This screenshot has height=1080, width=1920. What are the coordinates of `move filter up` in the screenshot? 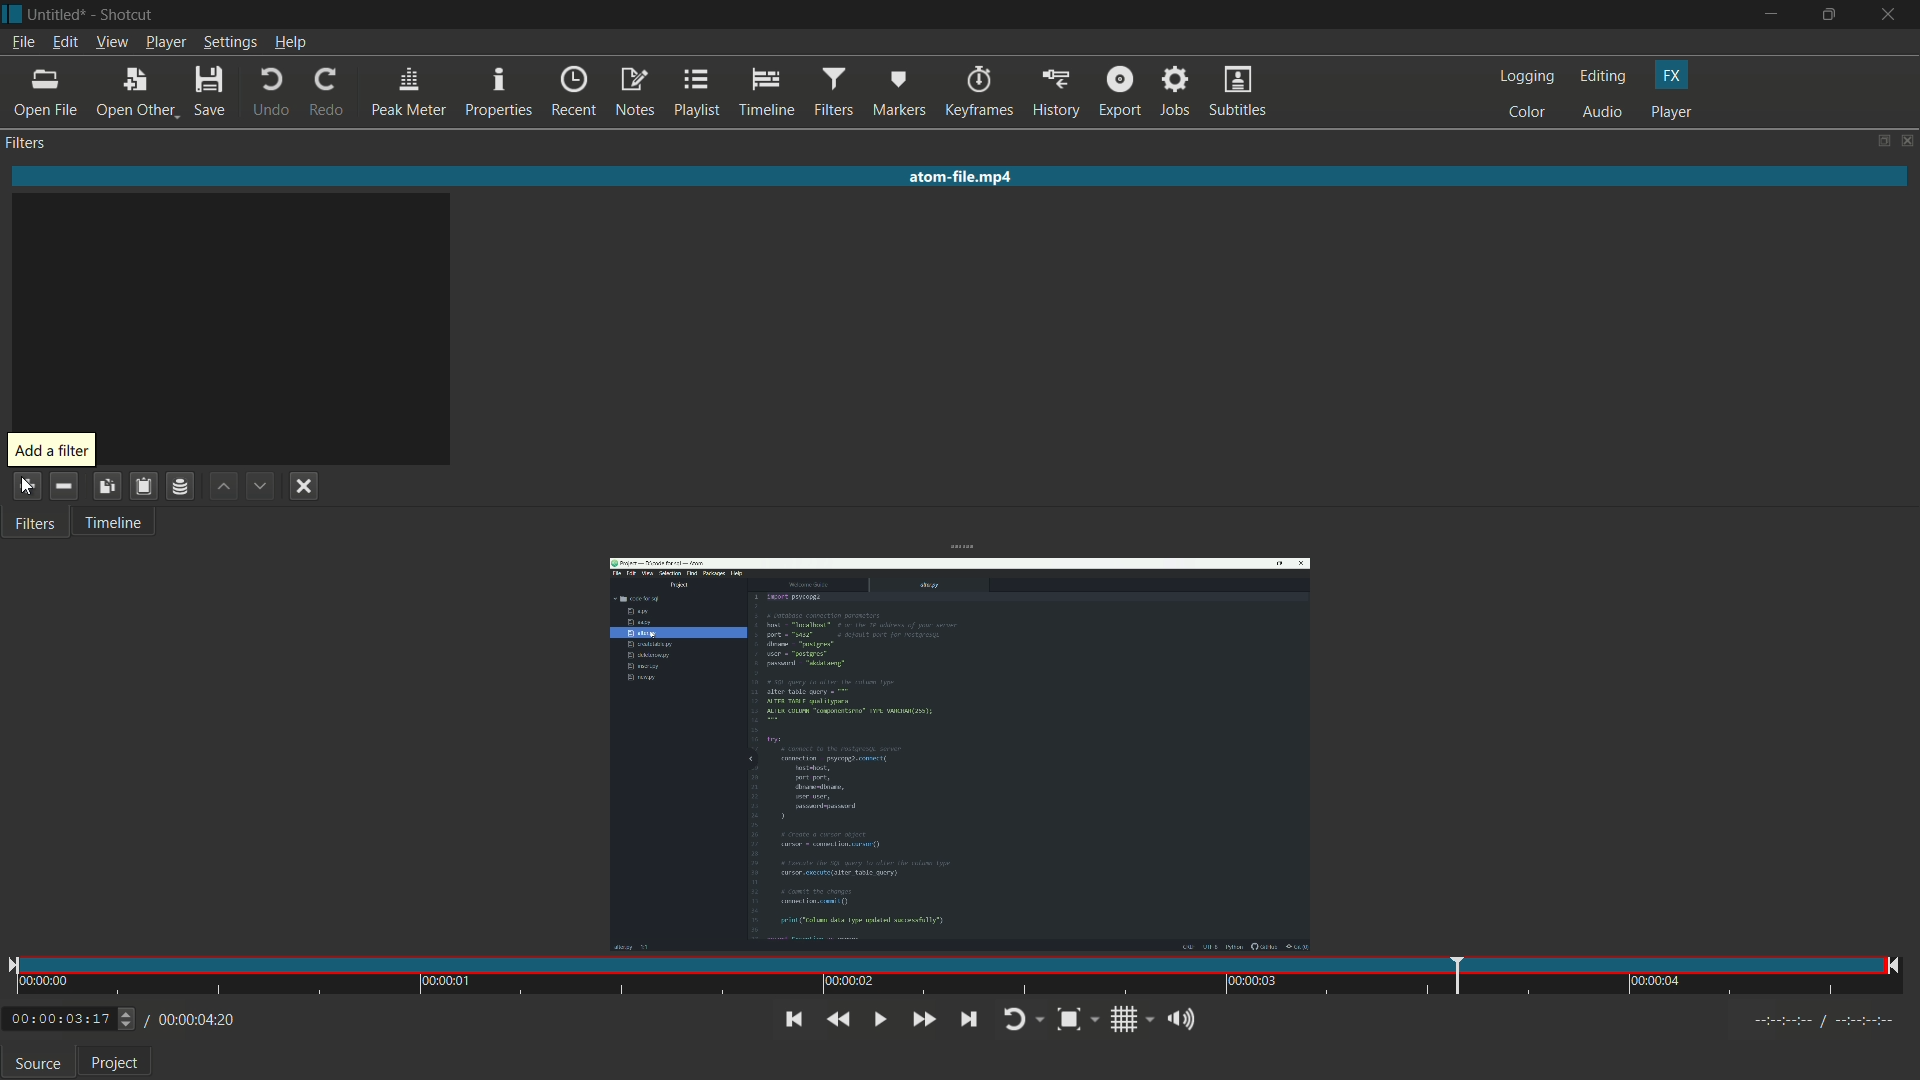 It's located at (224, 487).